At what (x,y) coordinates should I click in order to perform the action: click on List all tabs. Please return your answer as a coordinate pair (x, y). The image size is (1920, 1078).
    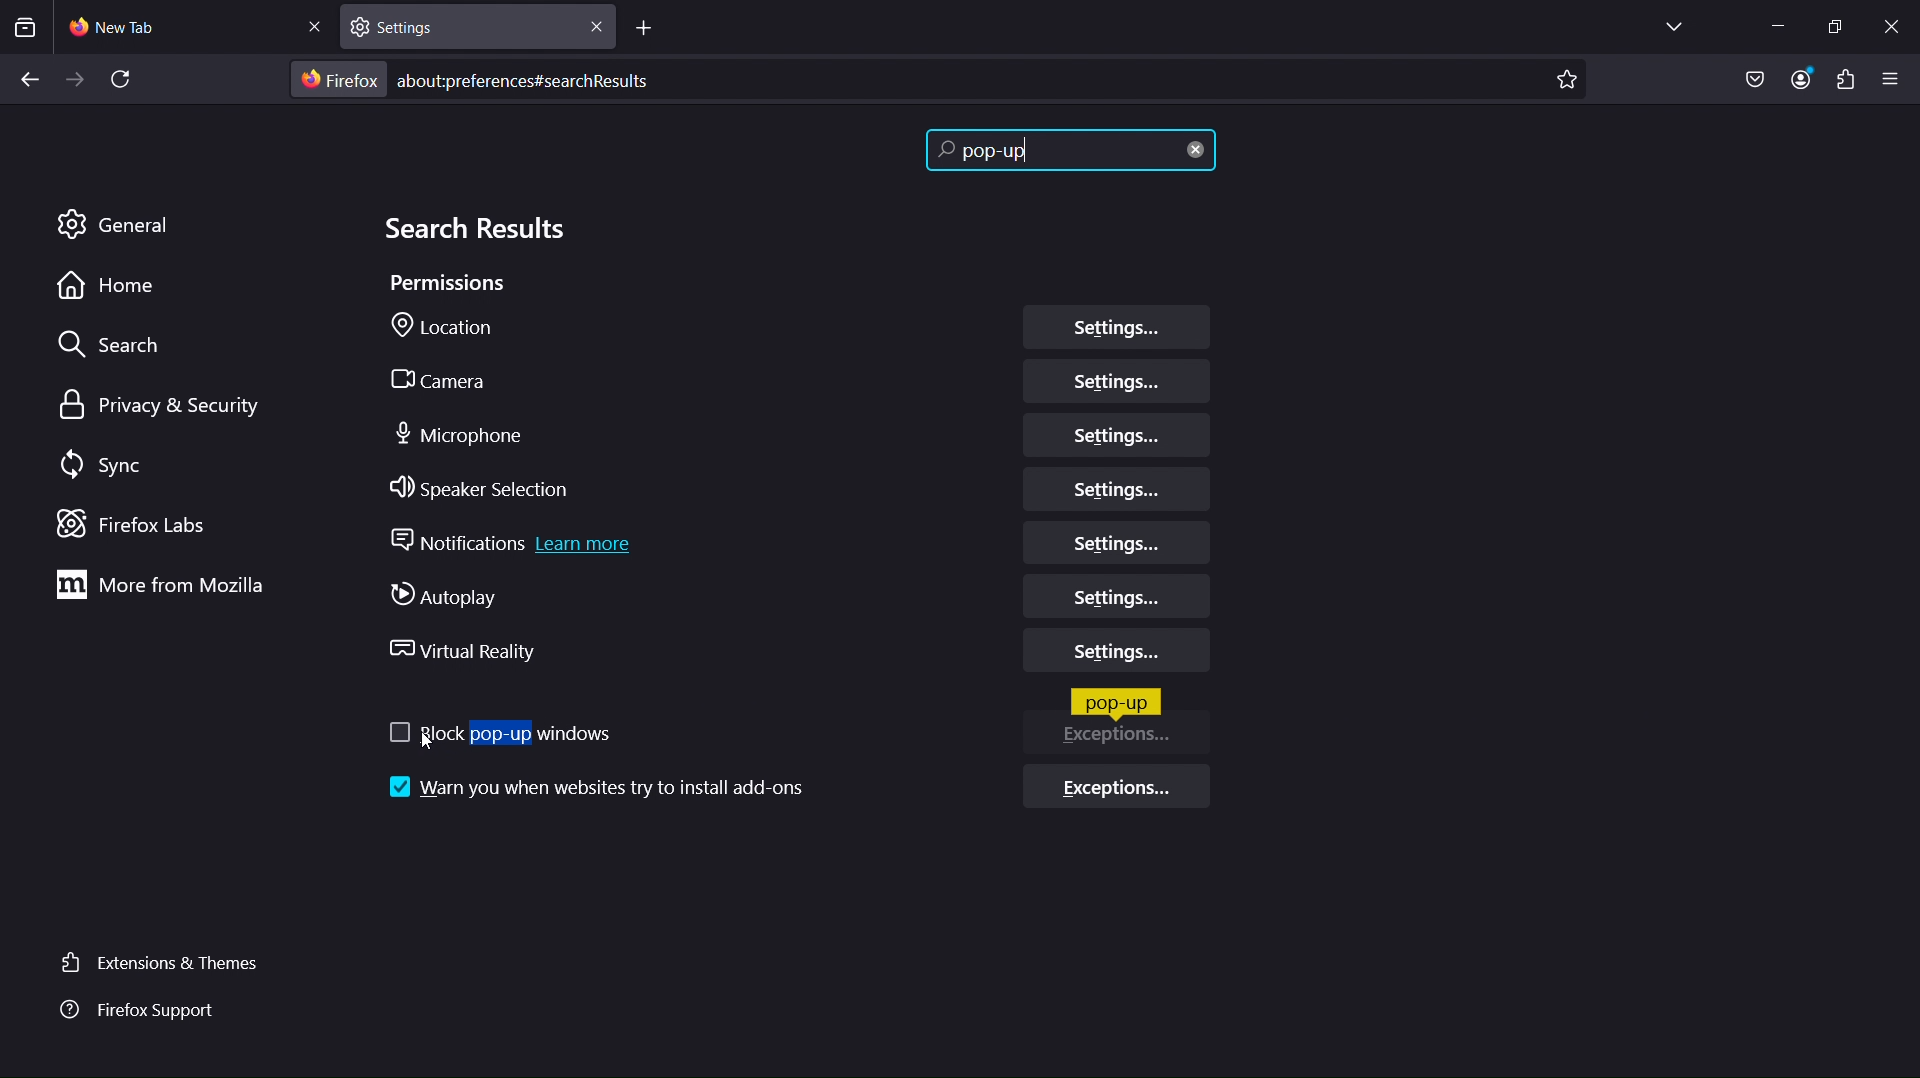
    Looking at the image, I should click on (1667, 27).